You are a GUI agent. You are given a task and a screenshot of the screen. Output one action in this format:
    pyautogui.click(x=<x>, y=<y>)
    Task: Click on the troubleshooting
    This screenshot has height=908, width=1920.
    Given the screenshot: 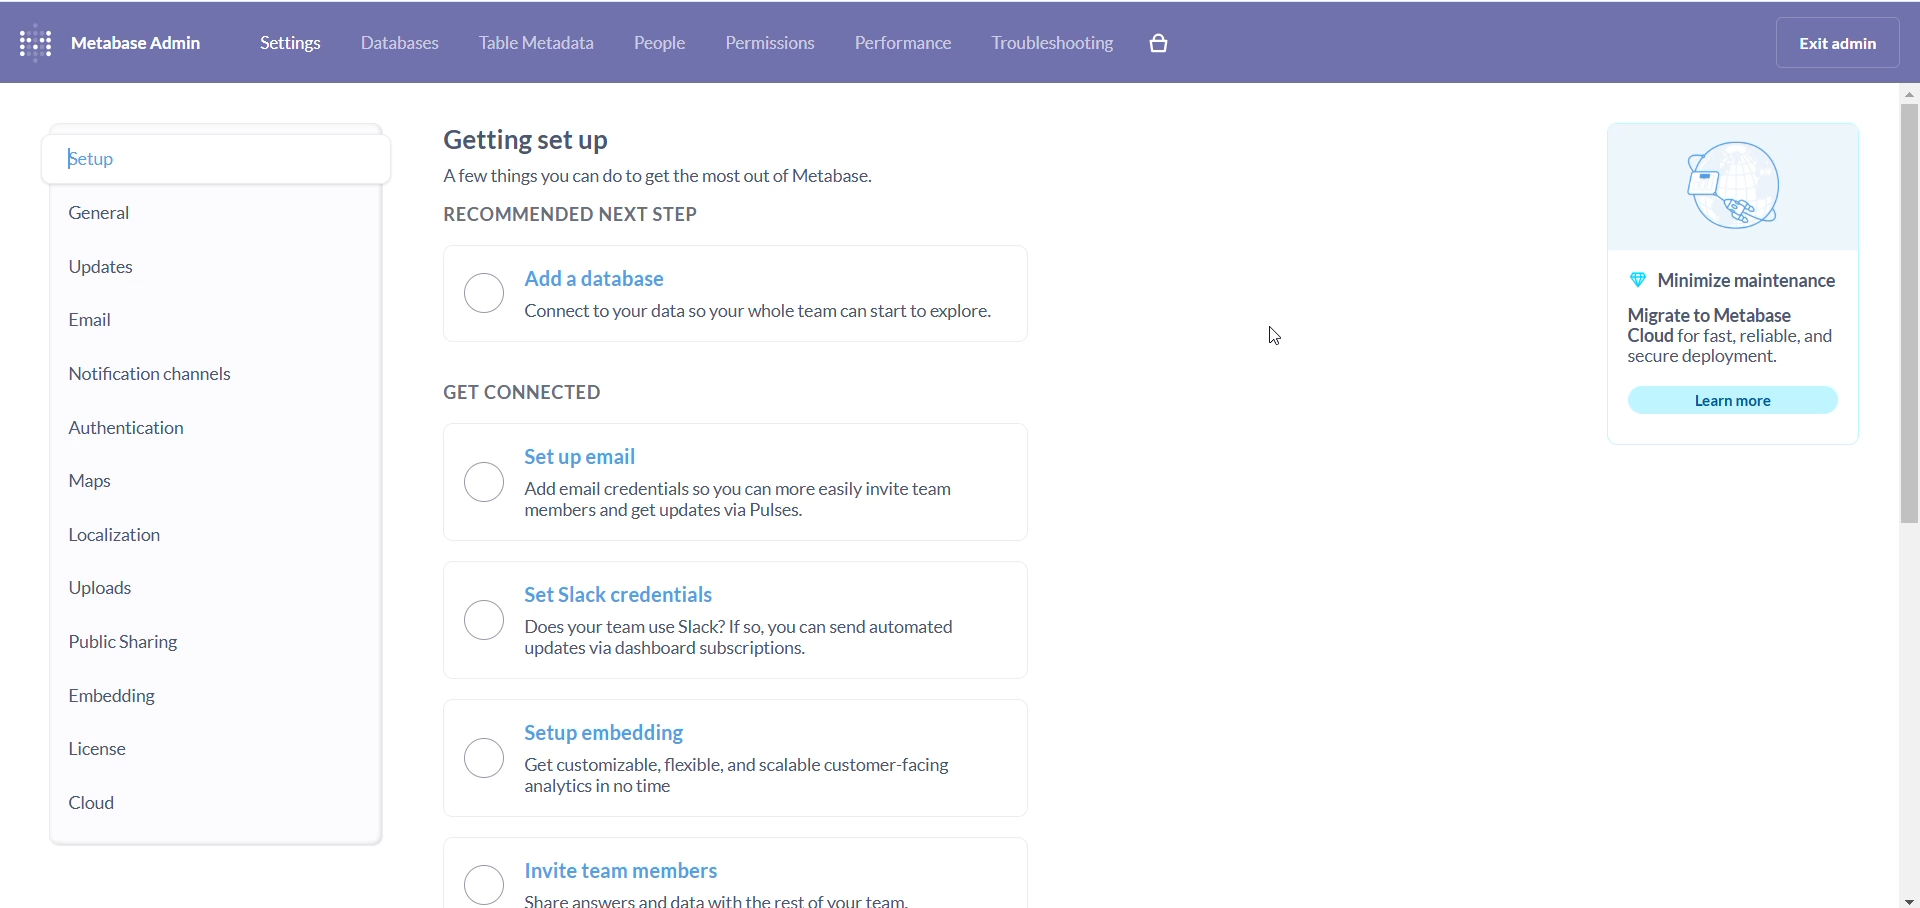 What is the action you would take?
    pyautogui.click(x=1048, y=45)
    